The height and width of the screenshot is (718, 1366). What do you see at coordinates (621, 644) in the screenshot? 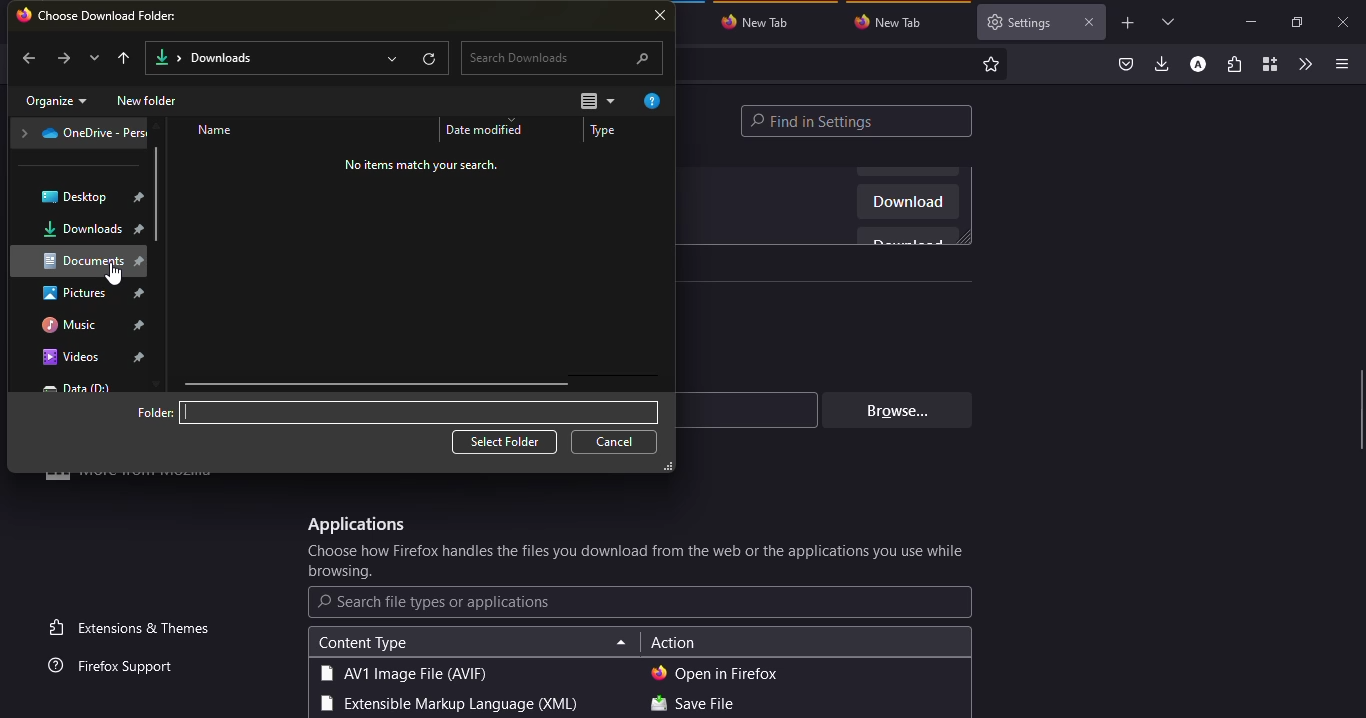
I see `sort` at bounding box center [621, 644].